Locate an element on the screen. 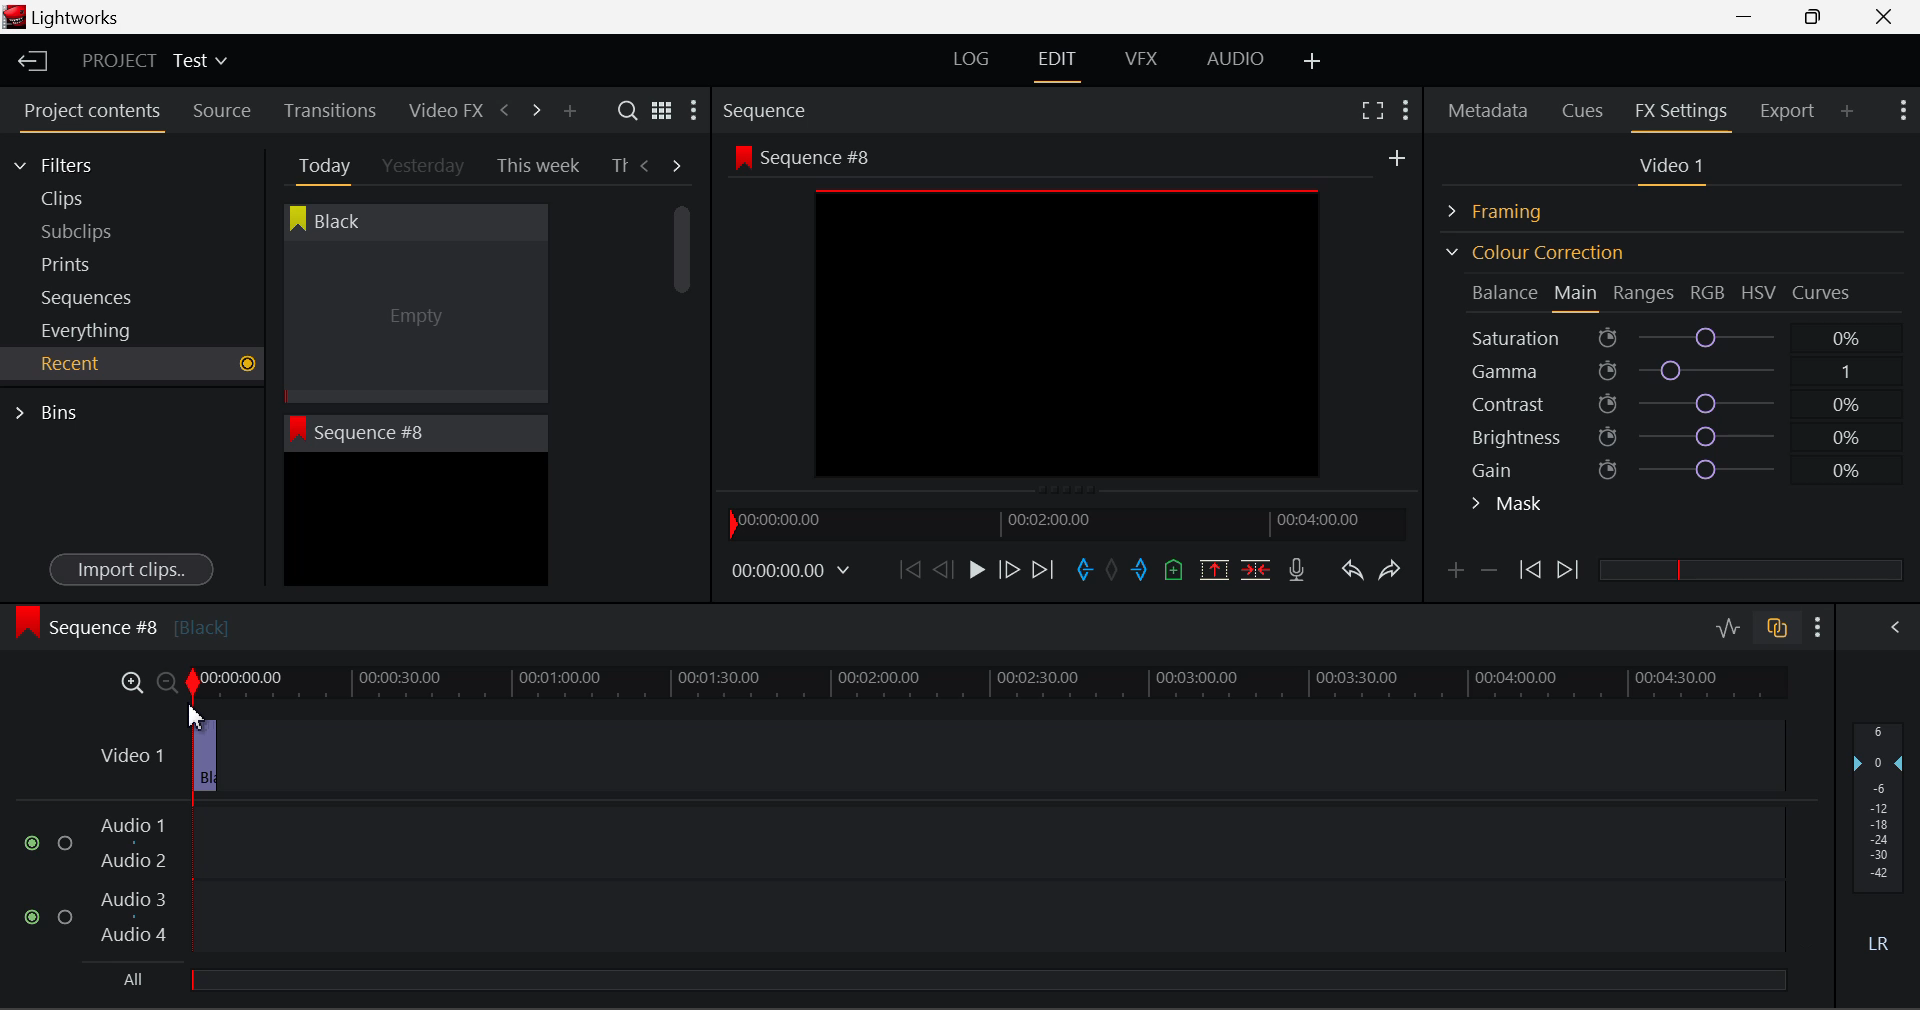  Toggle list and title view is located at coordinates (662, 110).